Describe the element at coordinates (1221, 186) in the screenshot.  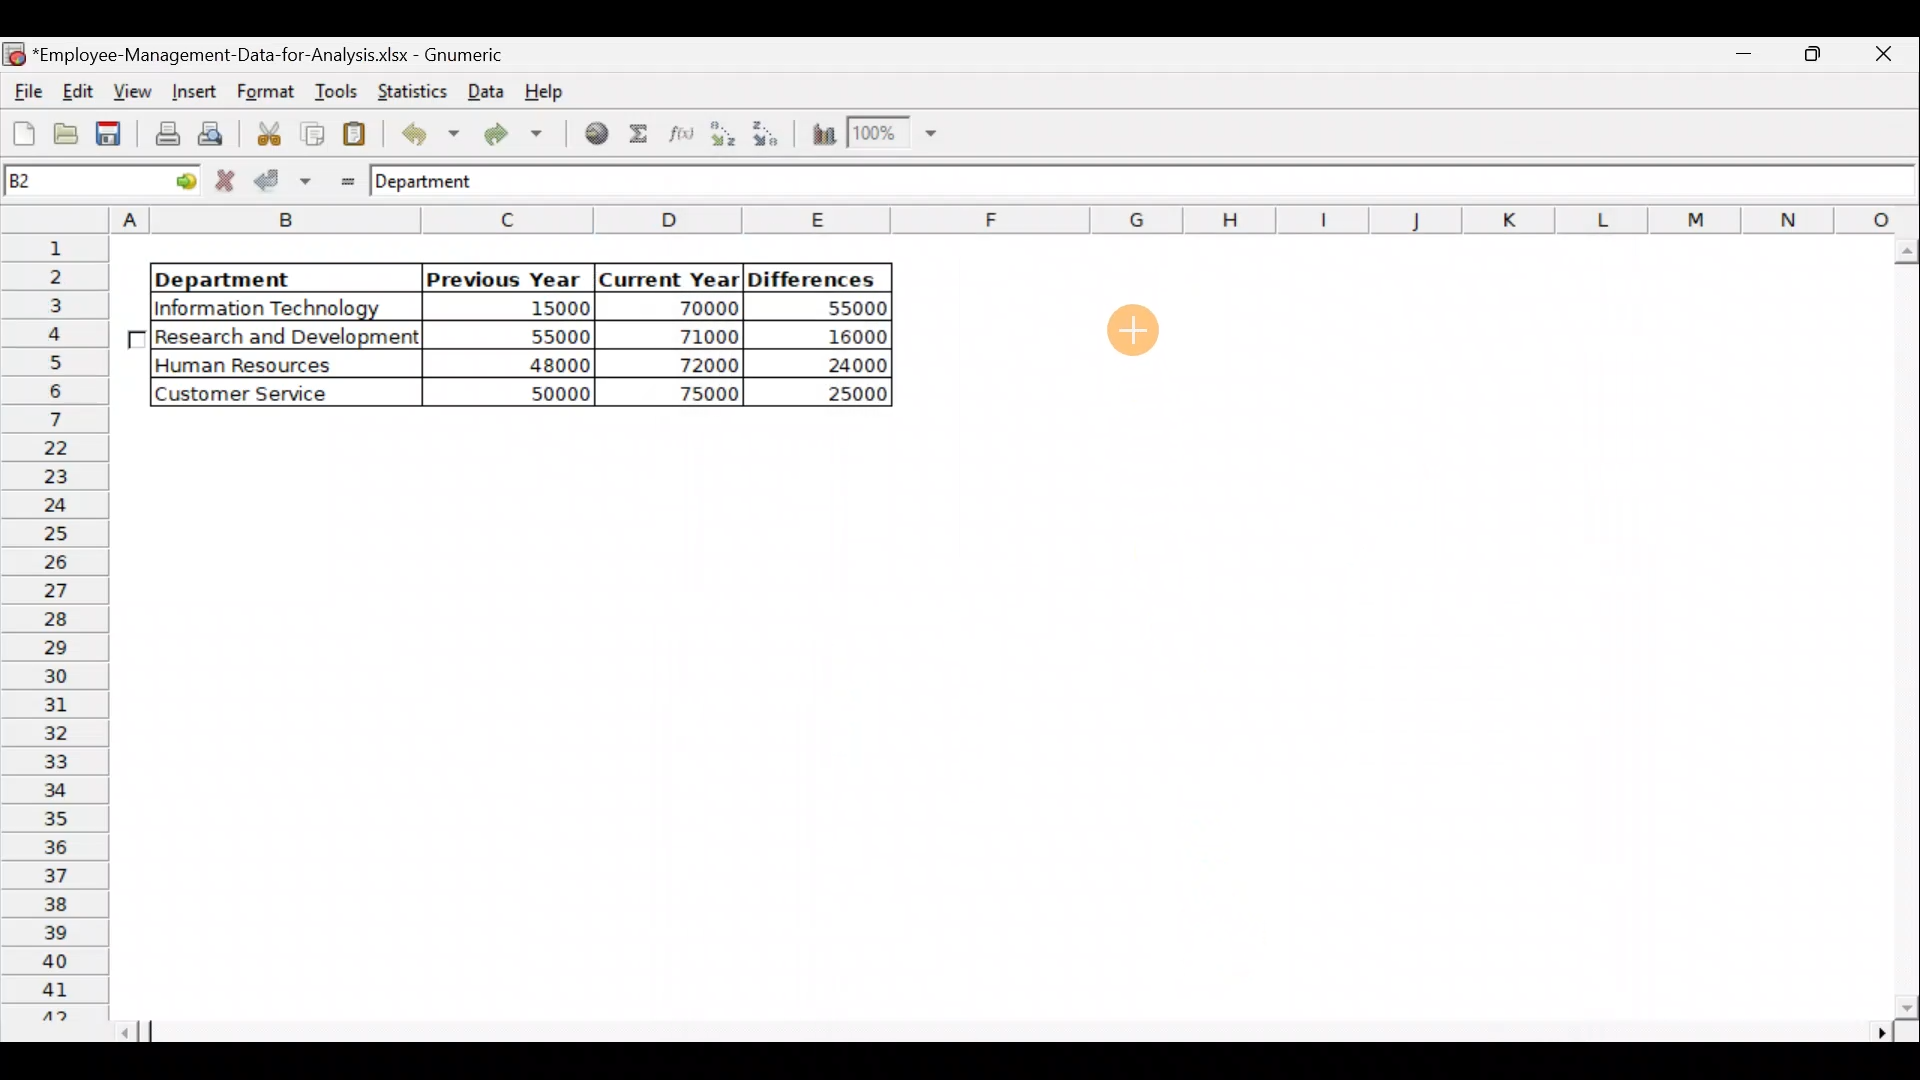
I see `Formula bar` at that location.